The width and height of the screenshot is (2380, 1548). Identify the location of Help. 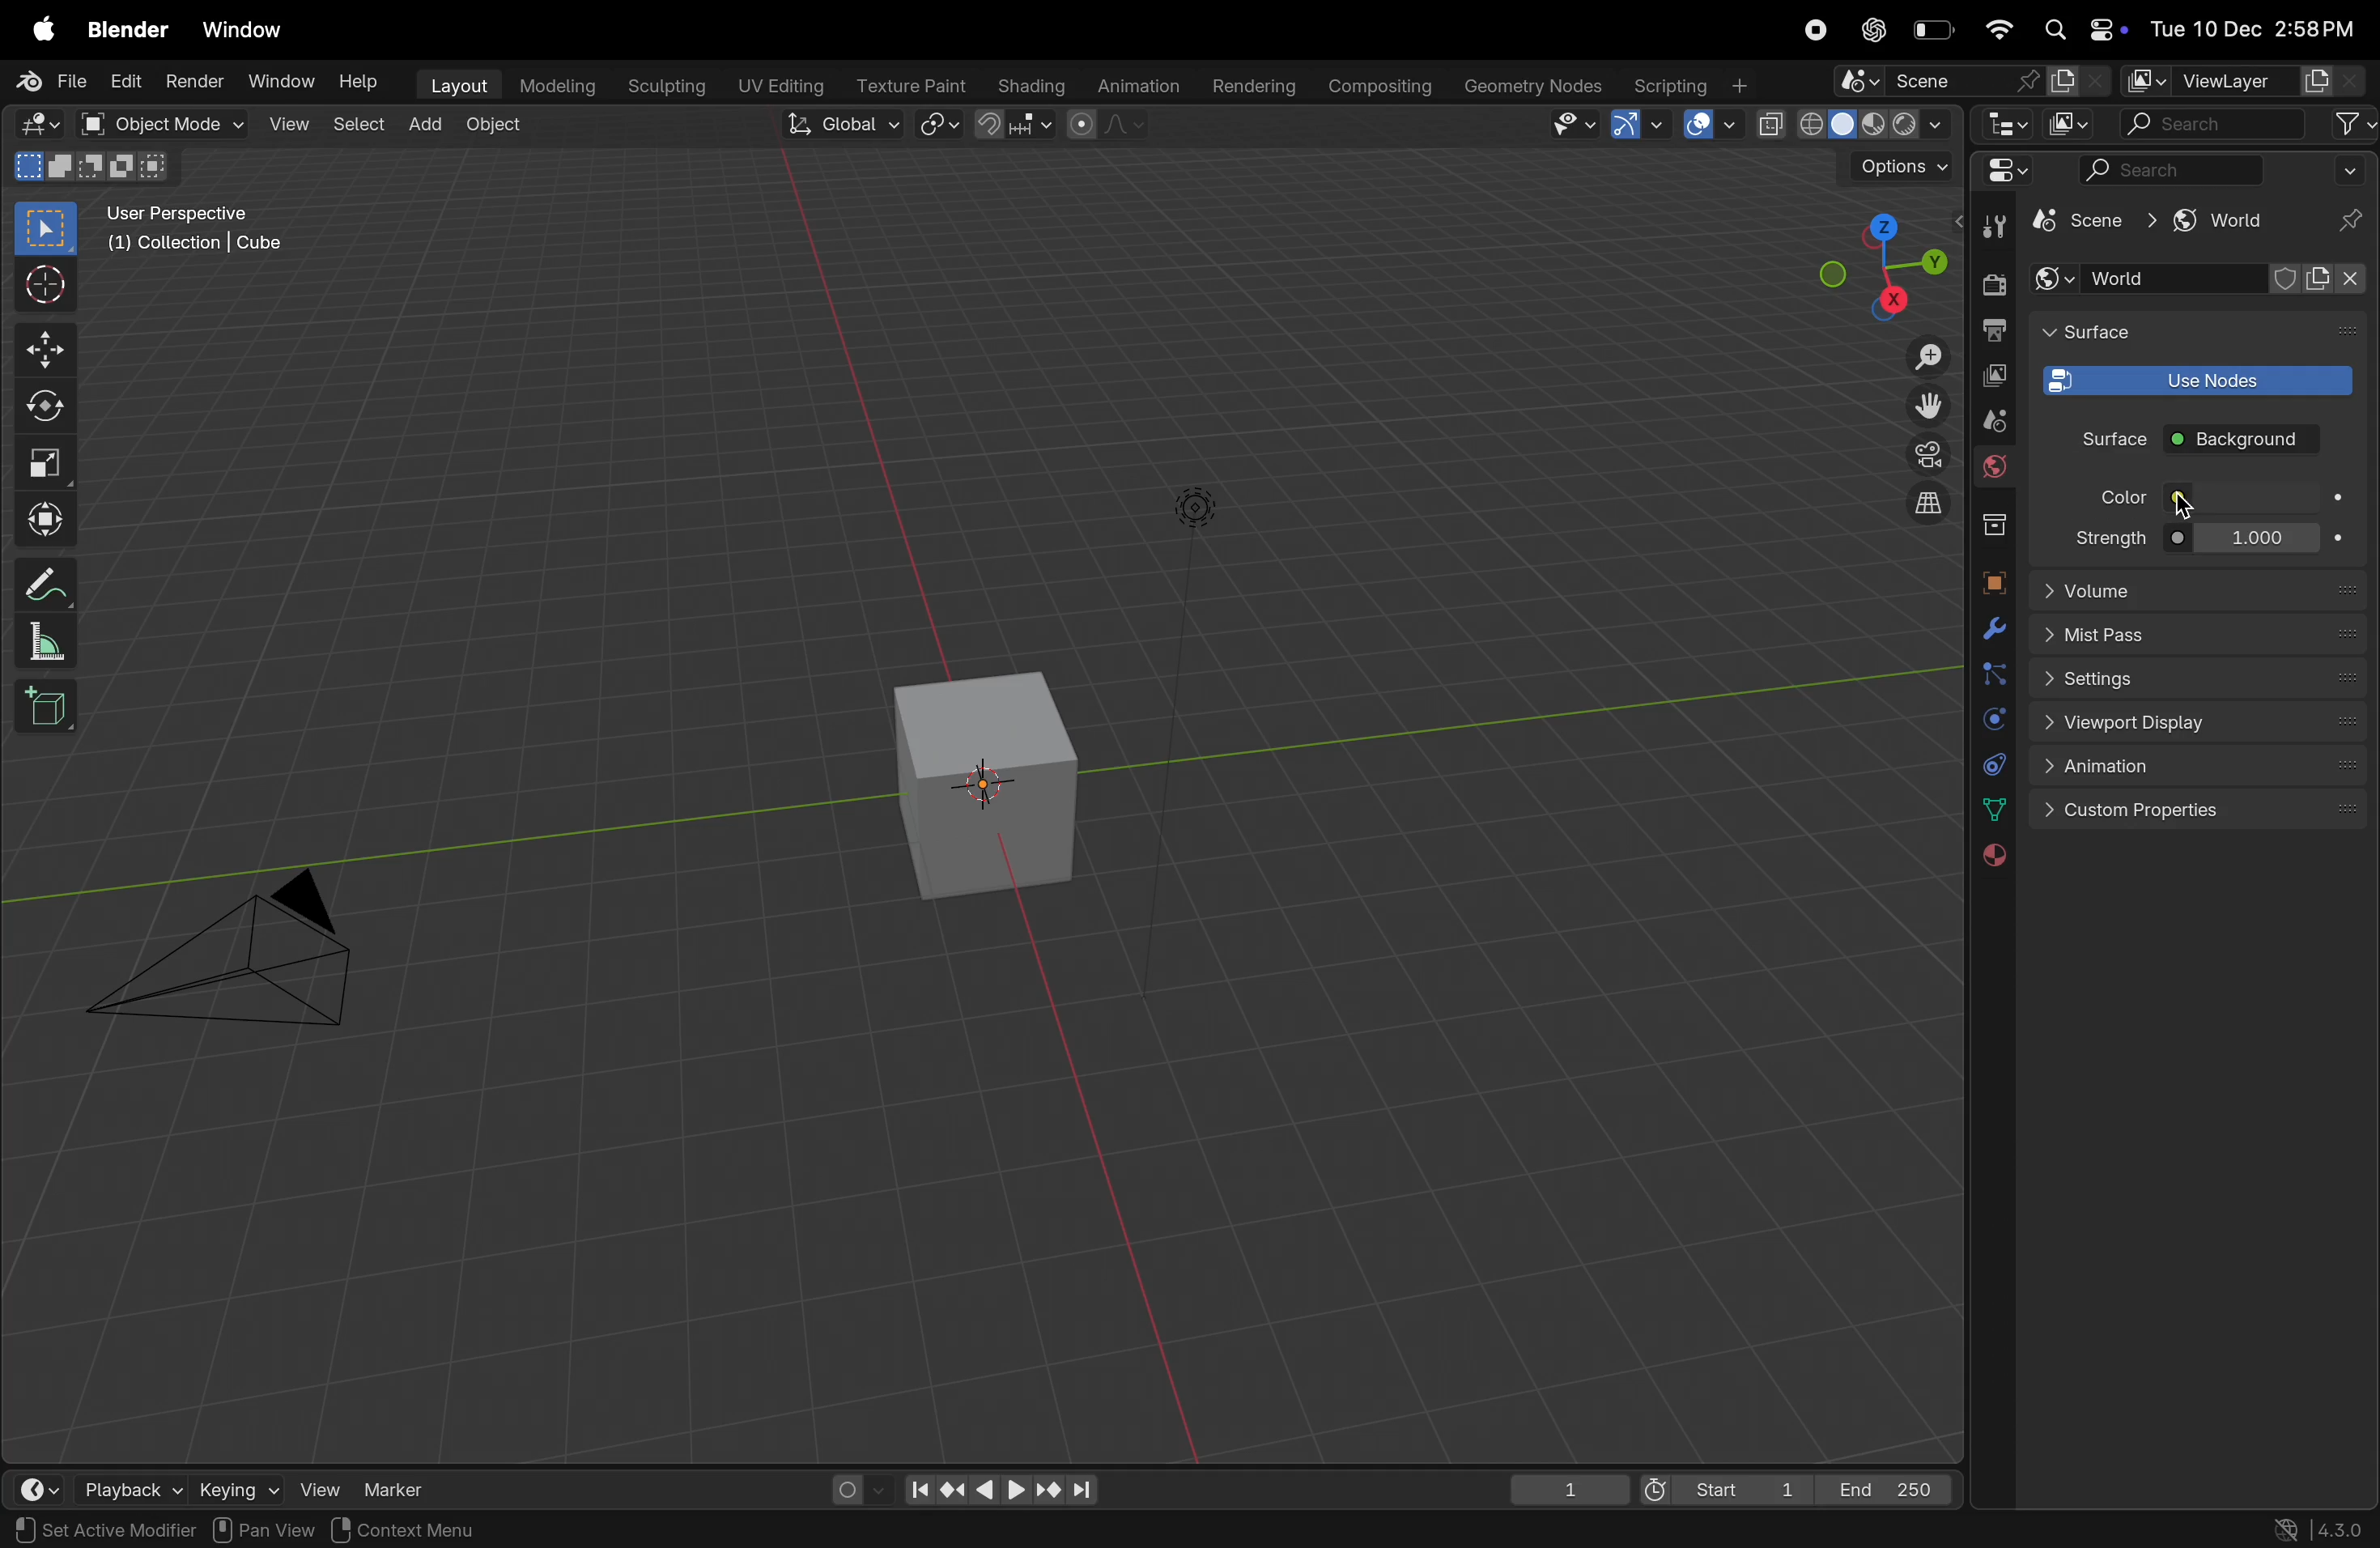
(358, 81).